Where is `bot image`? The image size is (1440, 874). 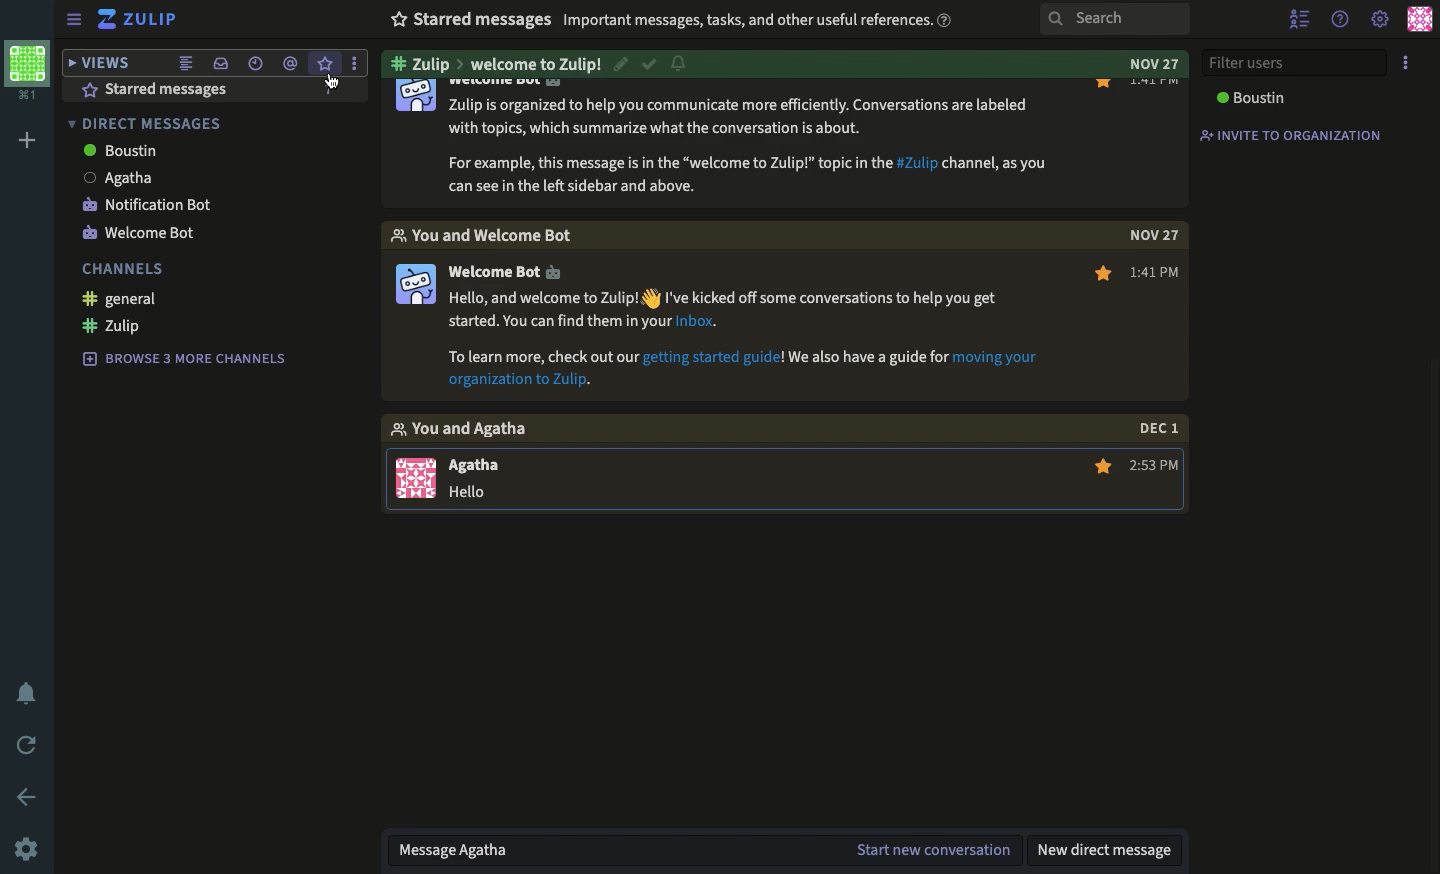
bot image is located at coordinates (413, 285).